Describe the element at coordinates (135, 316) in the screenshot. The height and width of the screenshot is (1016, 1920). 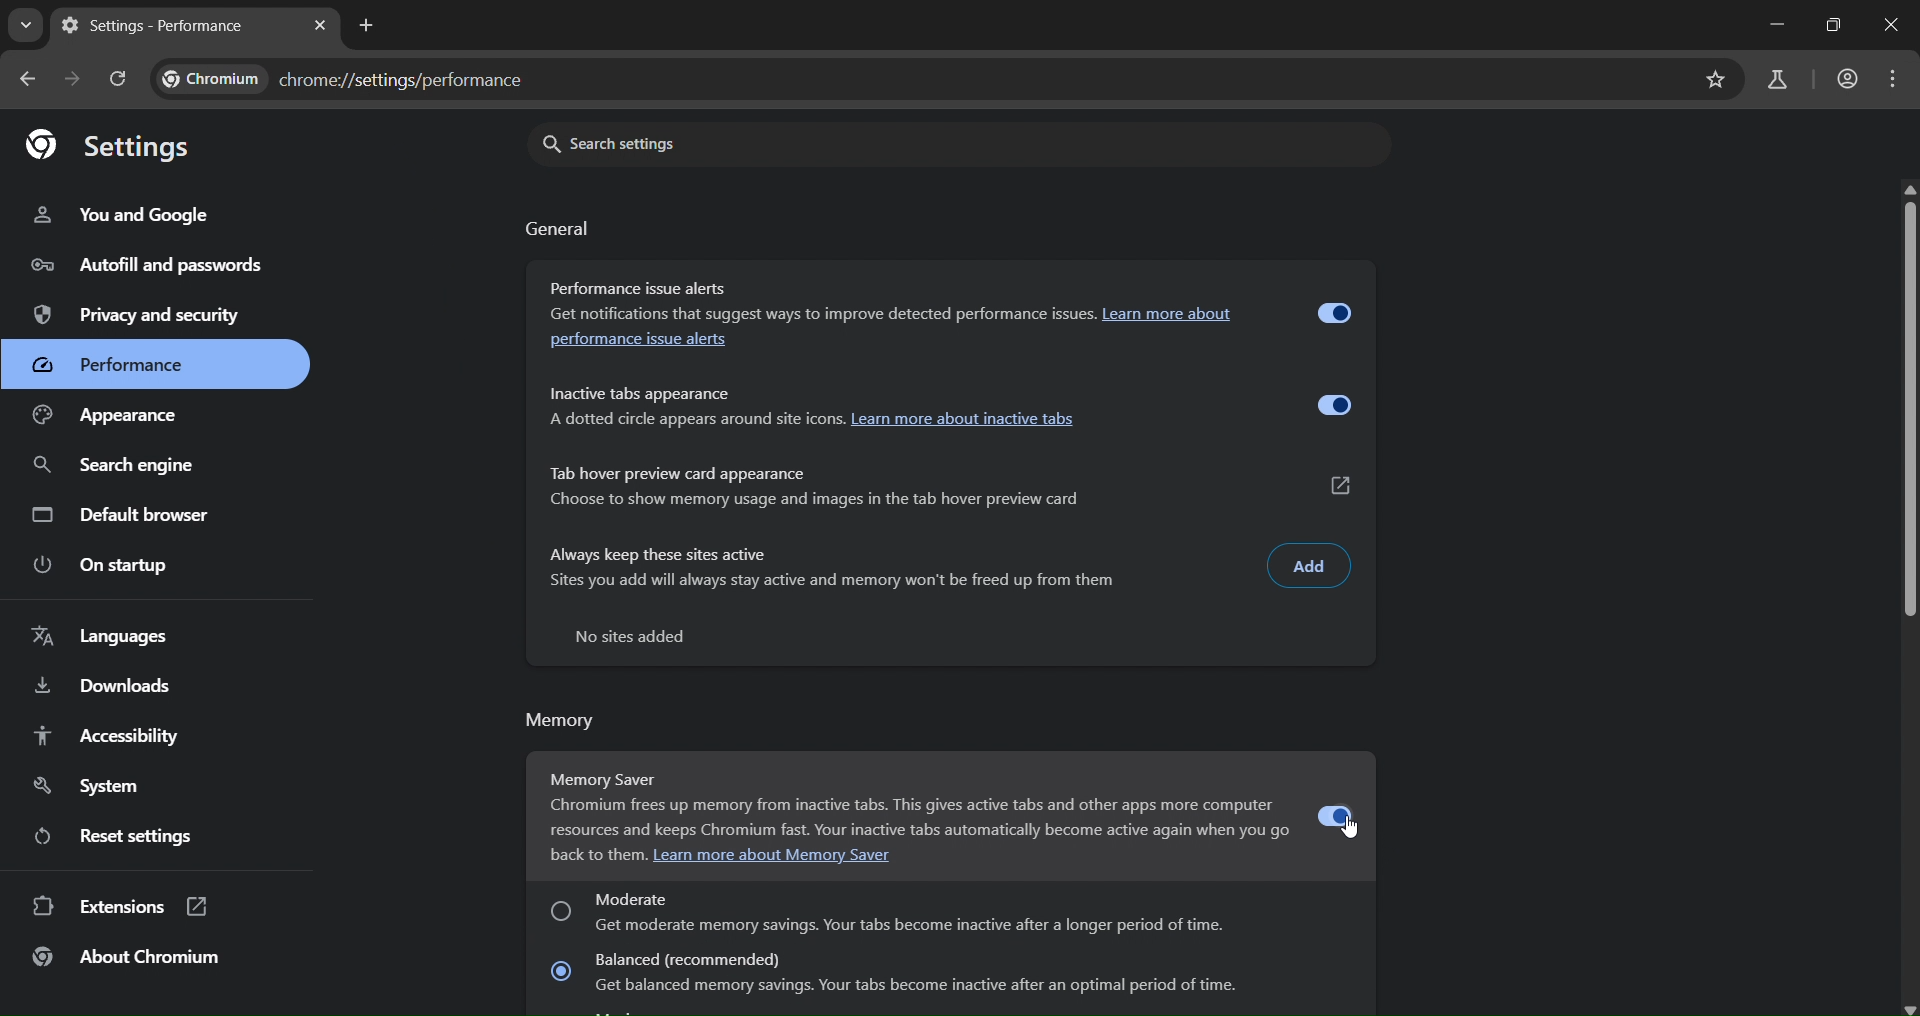
I see `Privacy and security` at that location.